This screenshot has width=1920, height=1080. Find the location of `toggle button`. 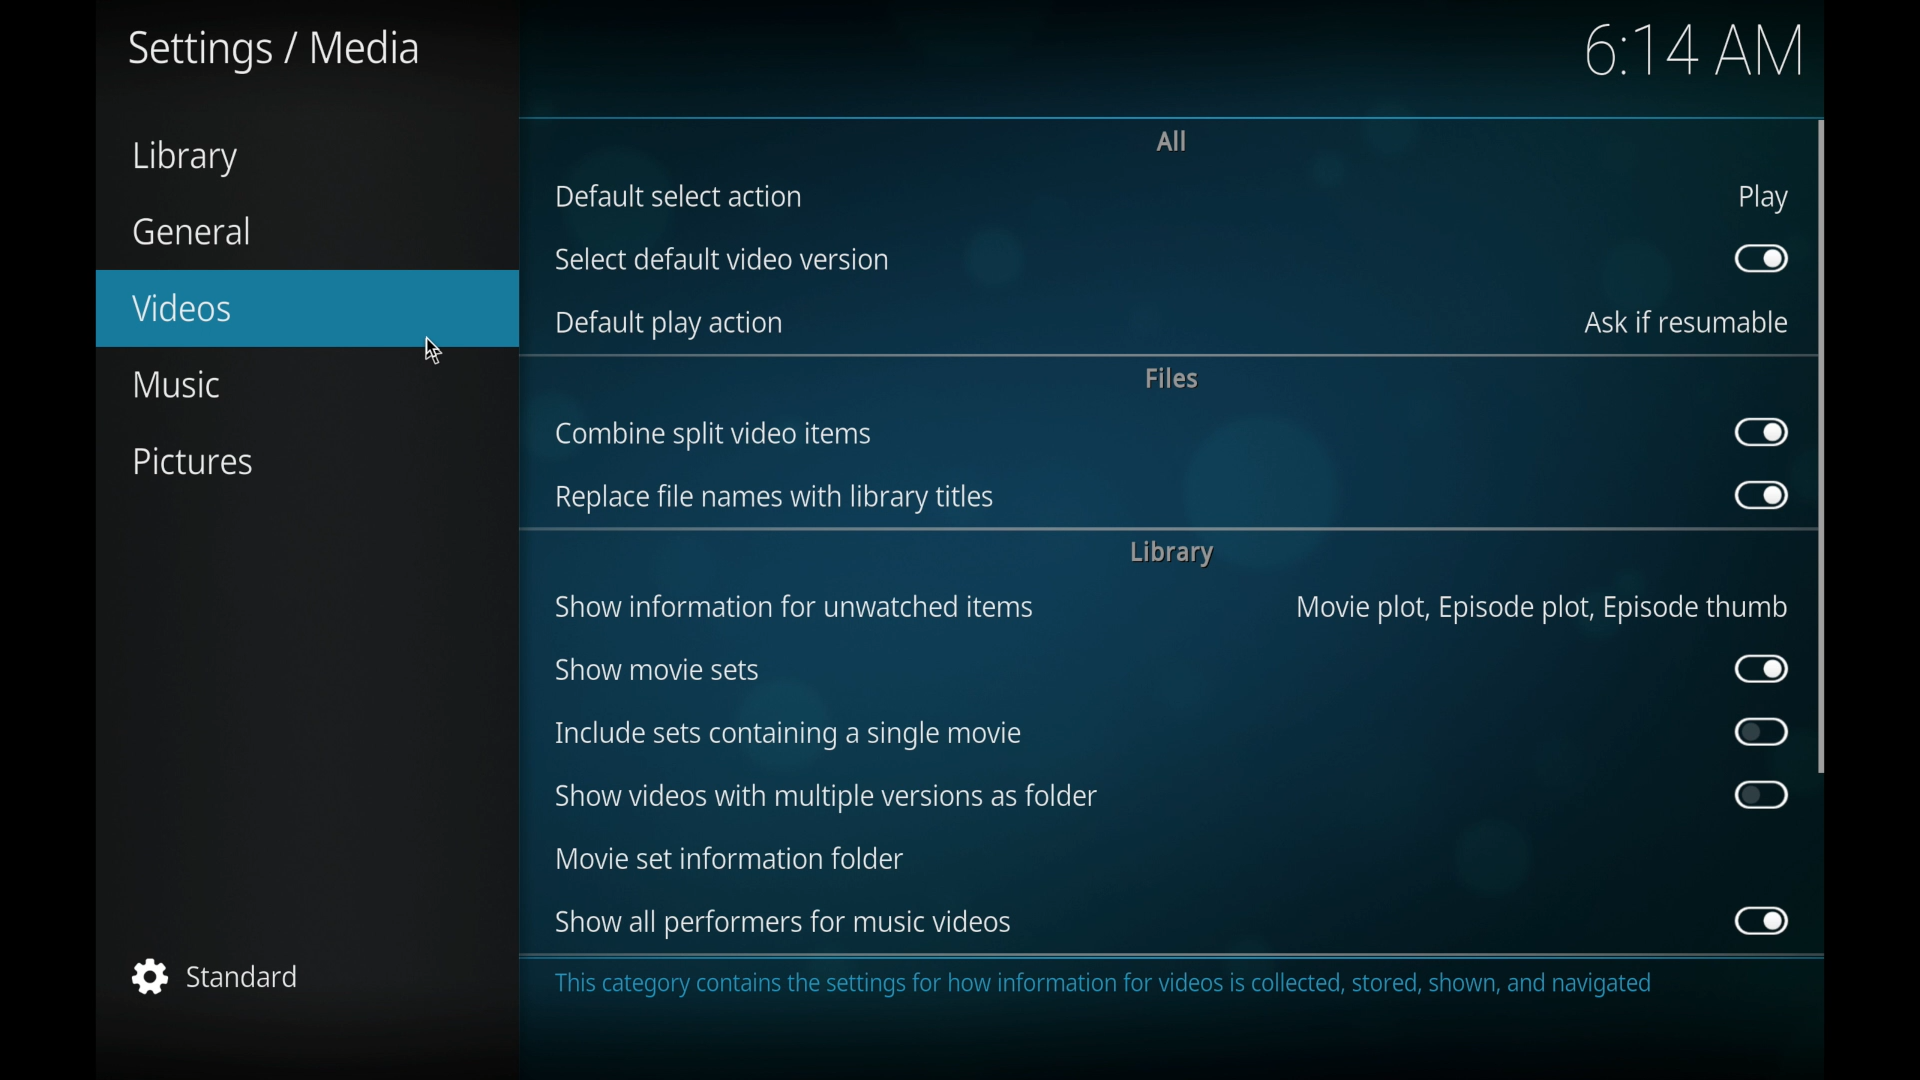

toggle button is located at coordinates (1760, 496).